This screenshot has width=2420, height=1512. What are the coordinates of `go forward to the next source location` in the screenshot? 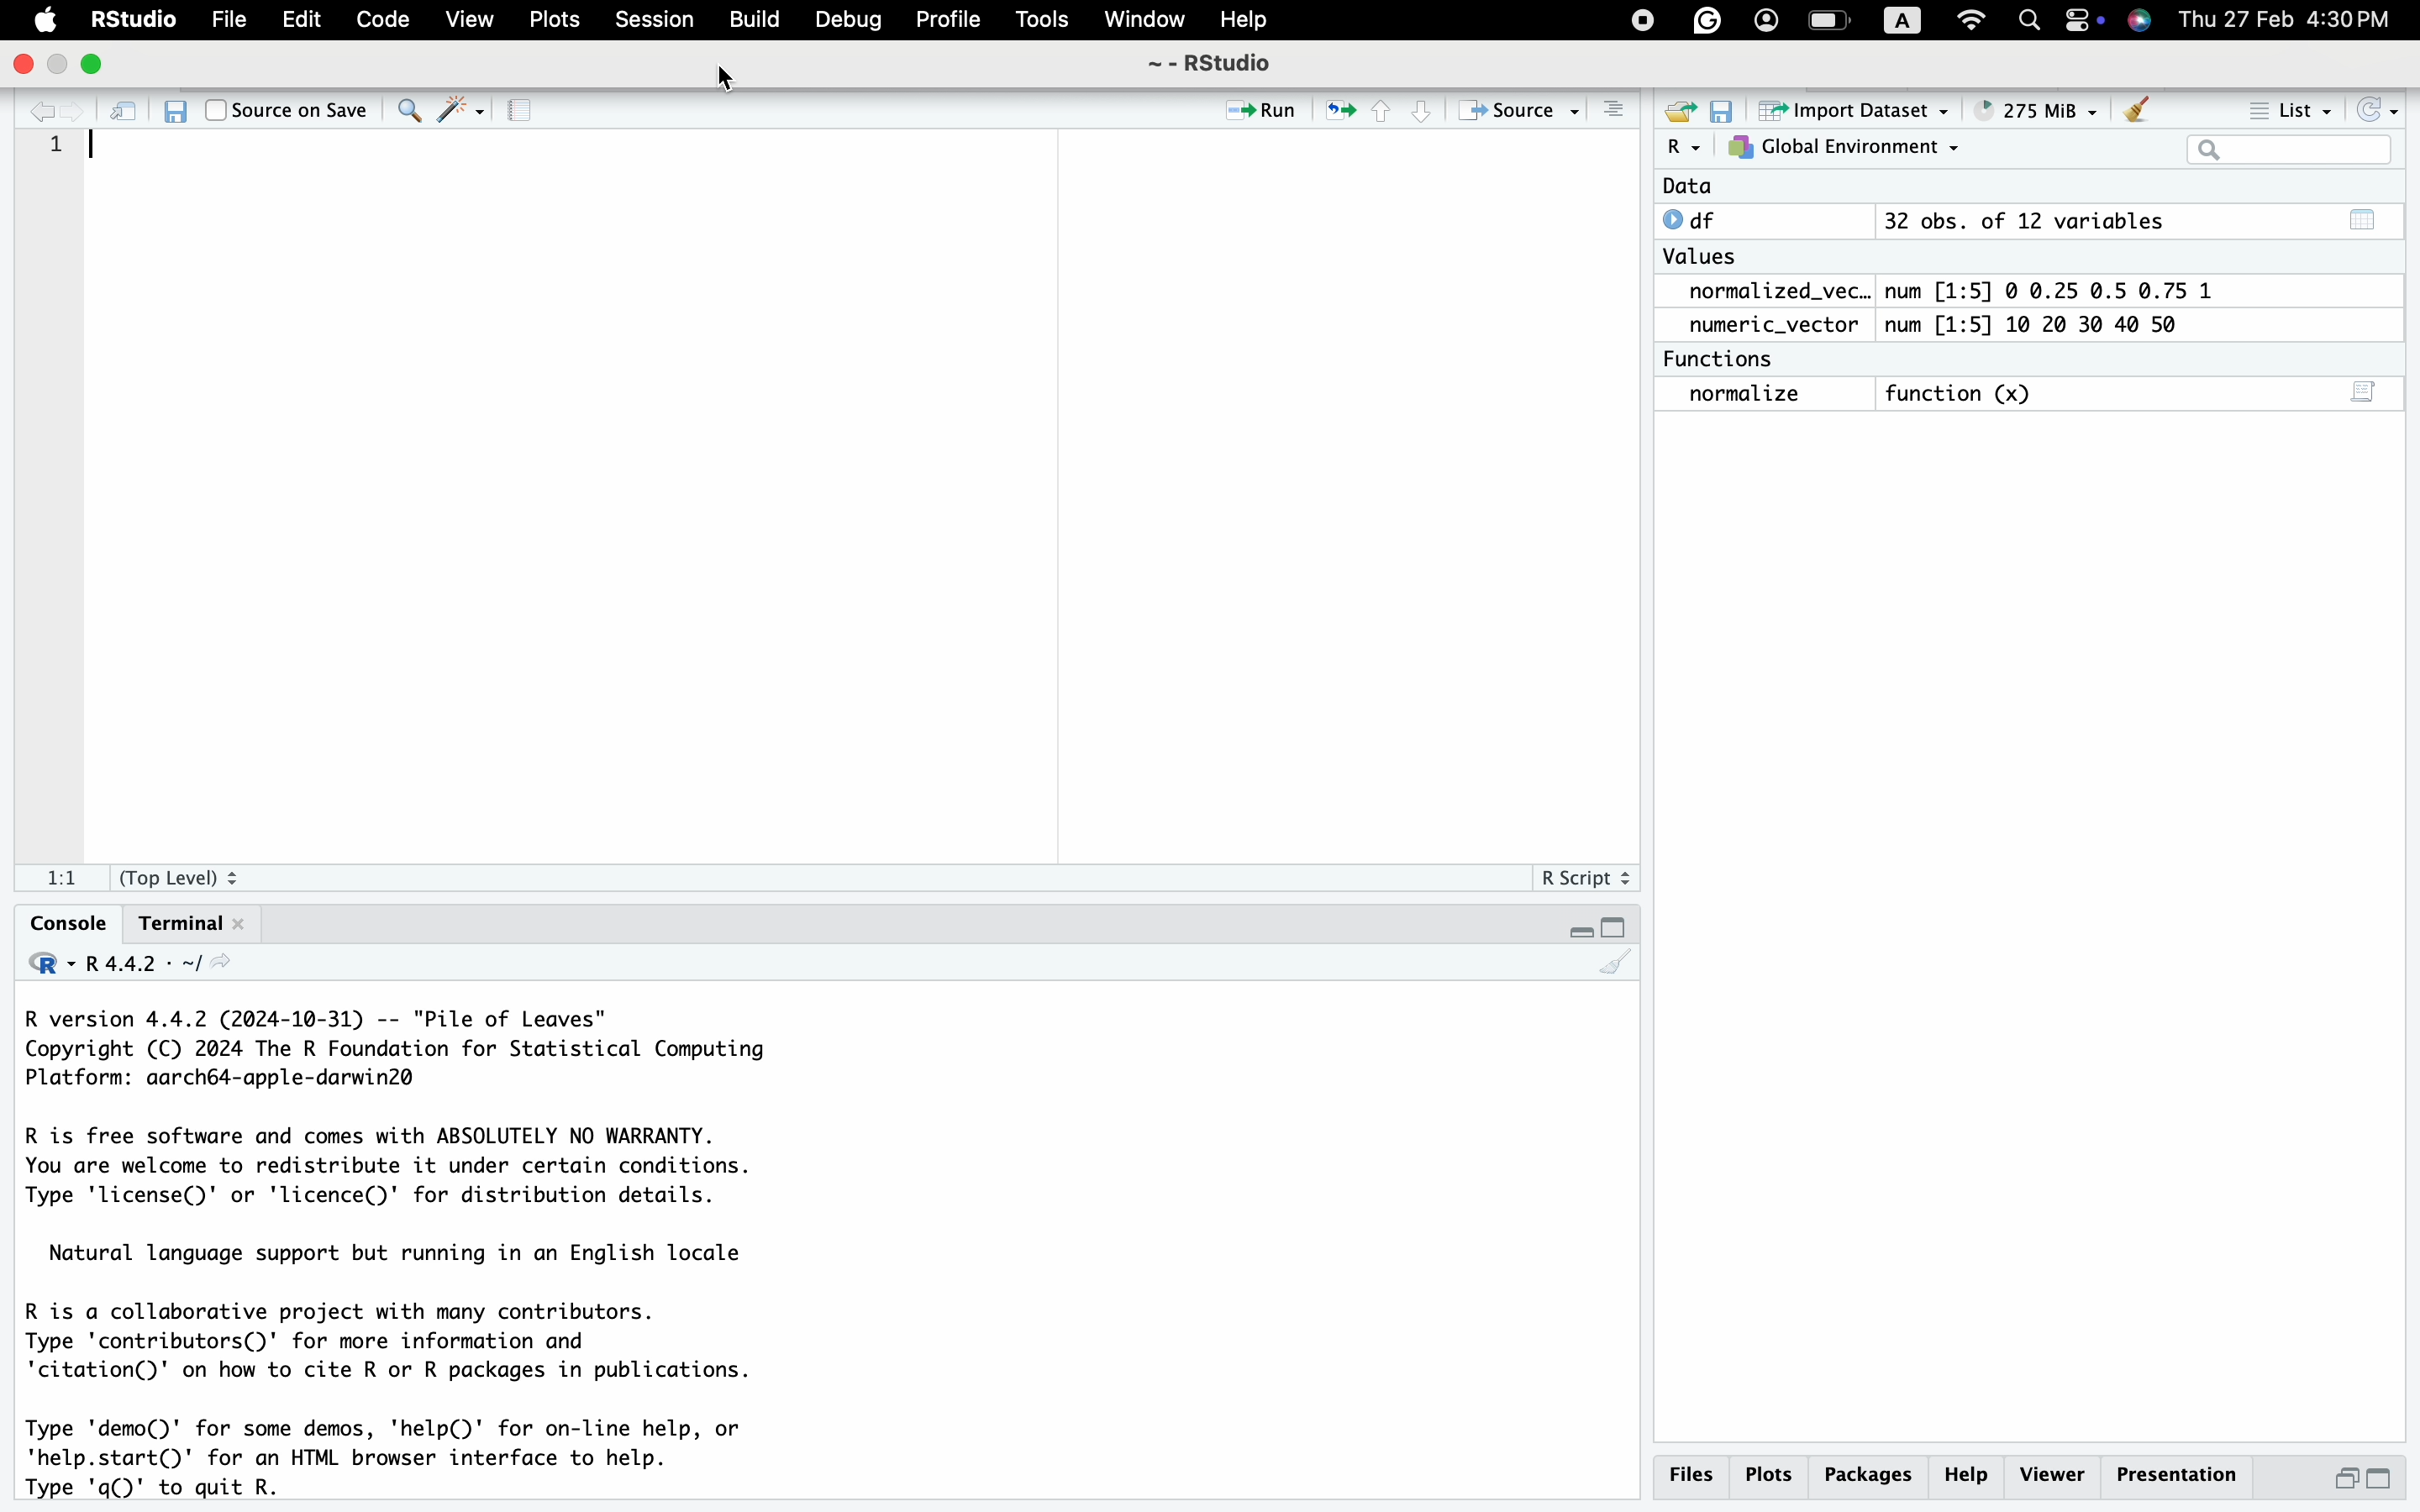 It's located at (75, 111).